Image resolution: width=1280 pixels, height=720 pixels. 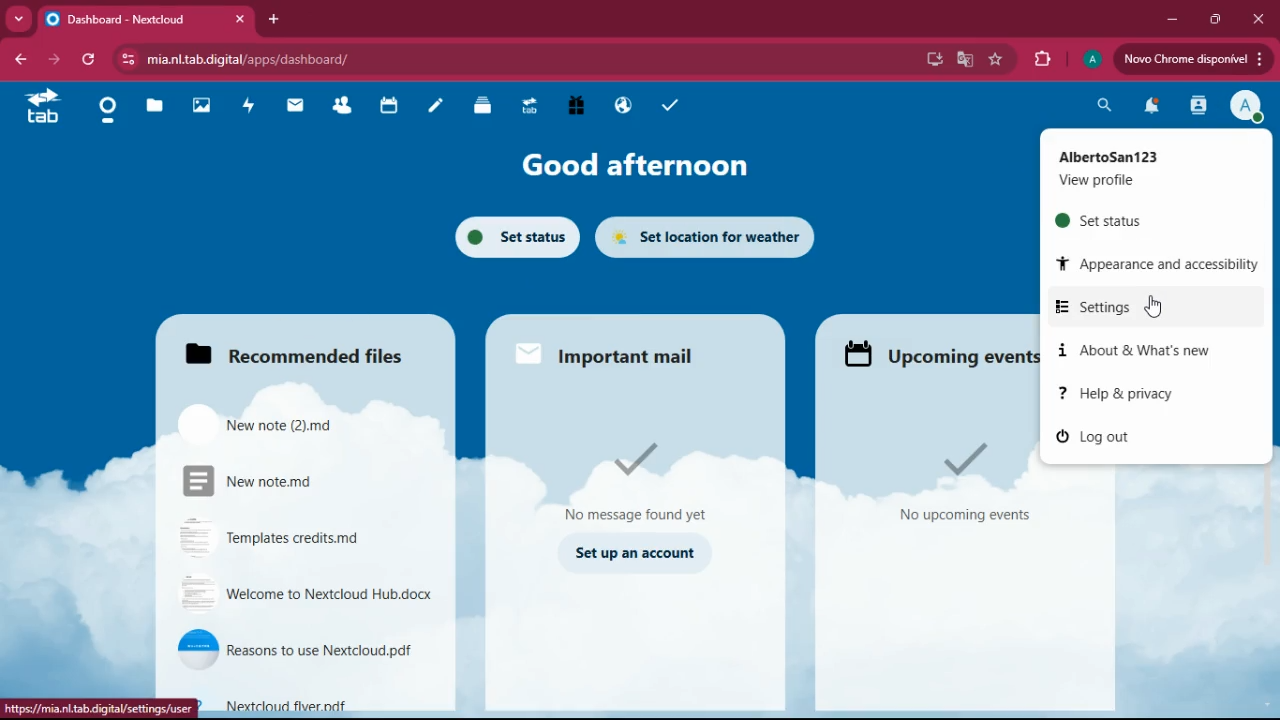 I want to click on more, so click(x=18, y=21).